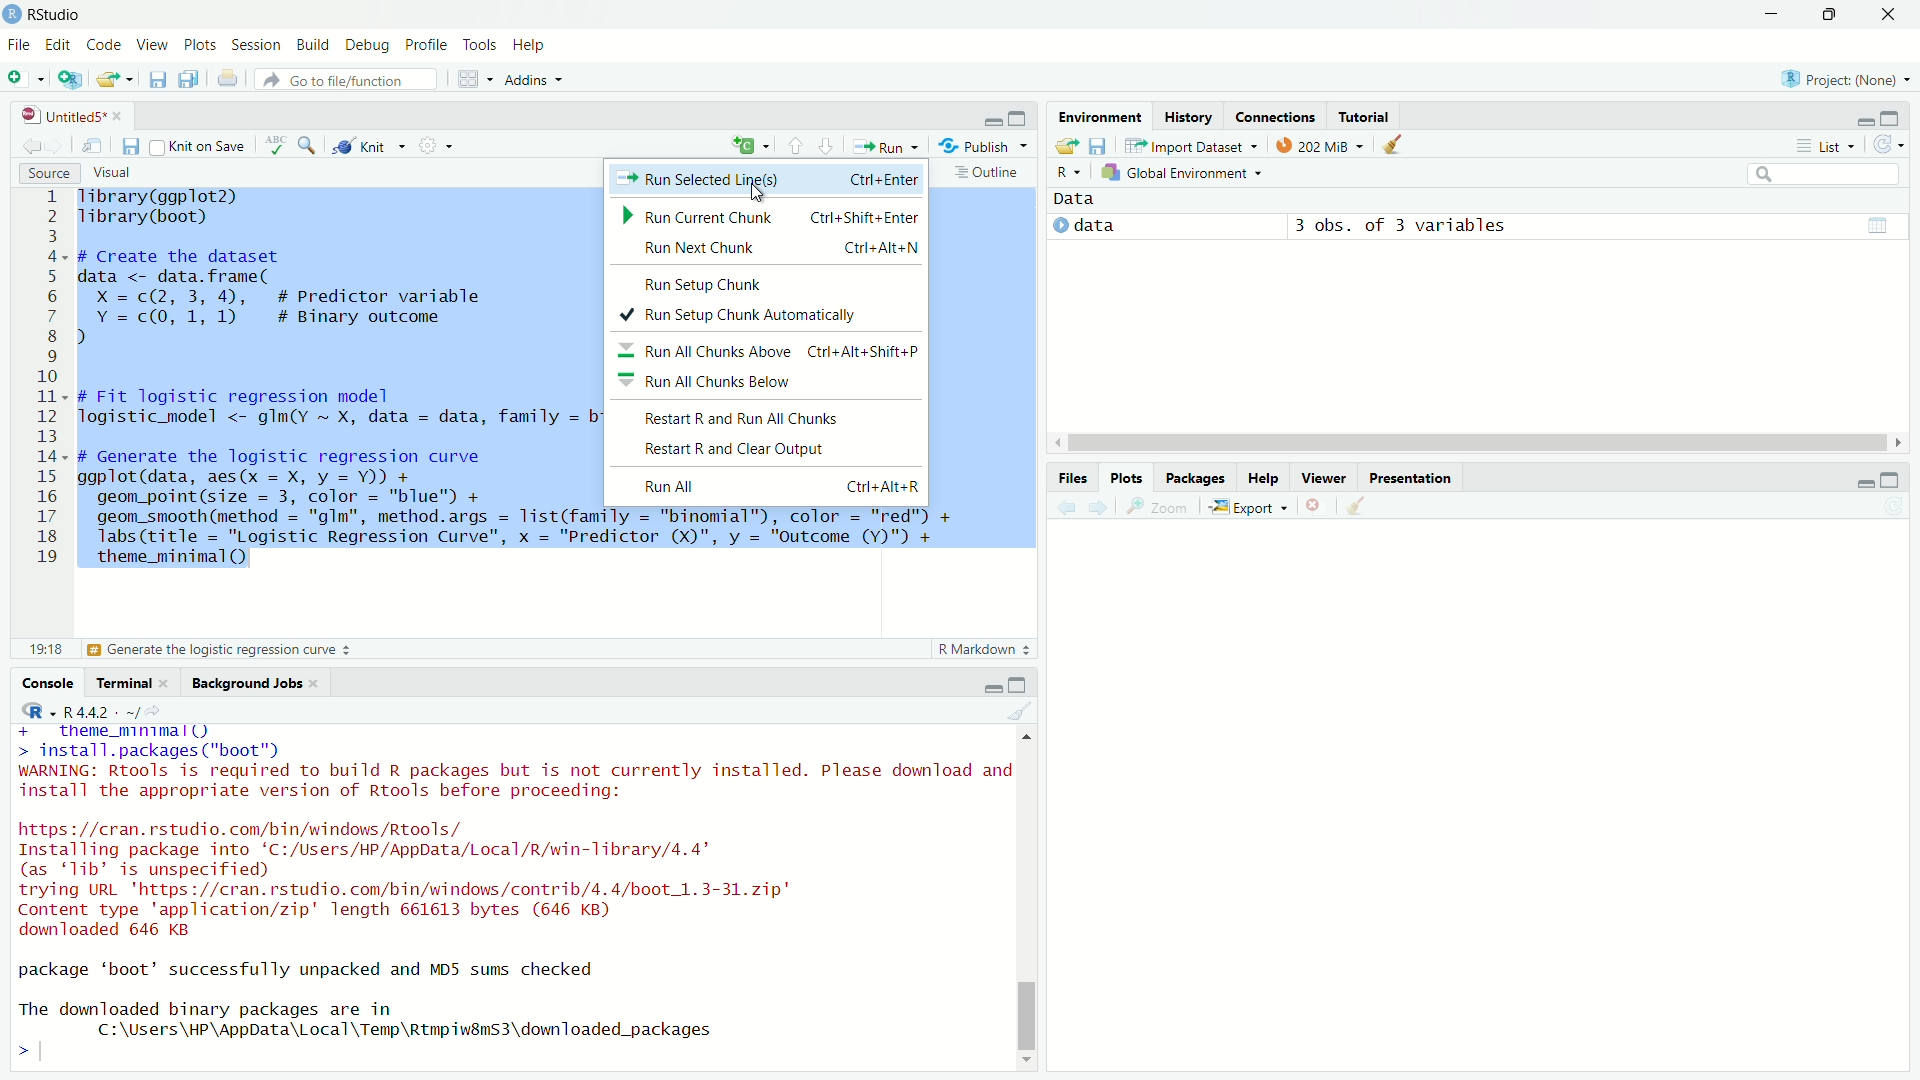 The image size is (1920, 1080). I want to click on Import Dataset, so click(1191, 145).